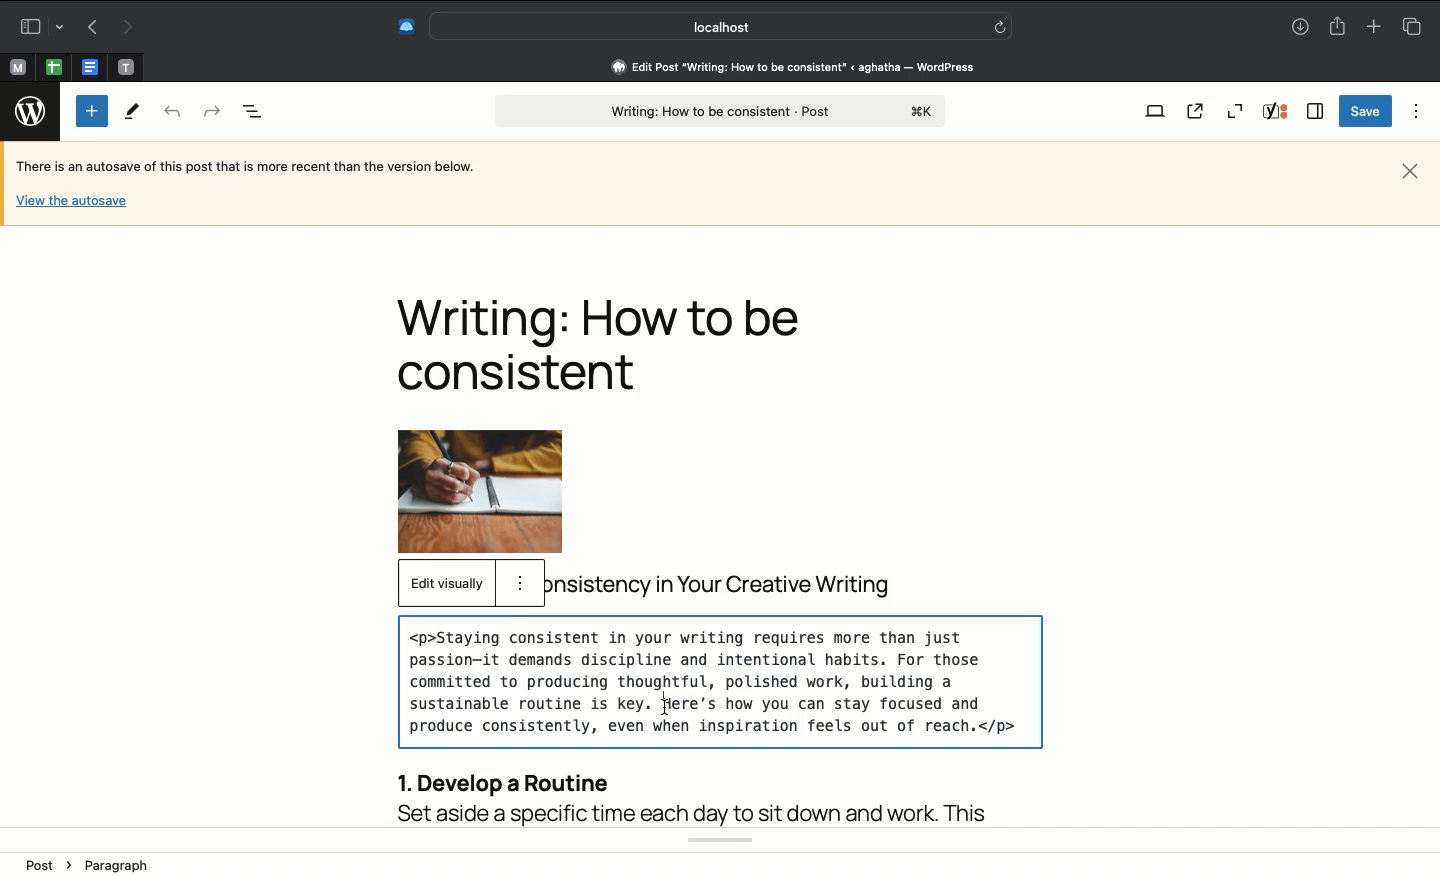  What do you see at coordinates (446, 584) in the screenshot?
I see `Edit visually ` at bounding box center [446, 584].